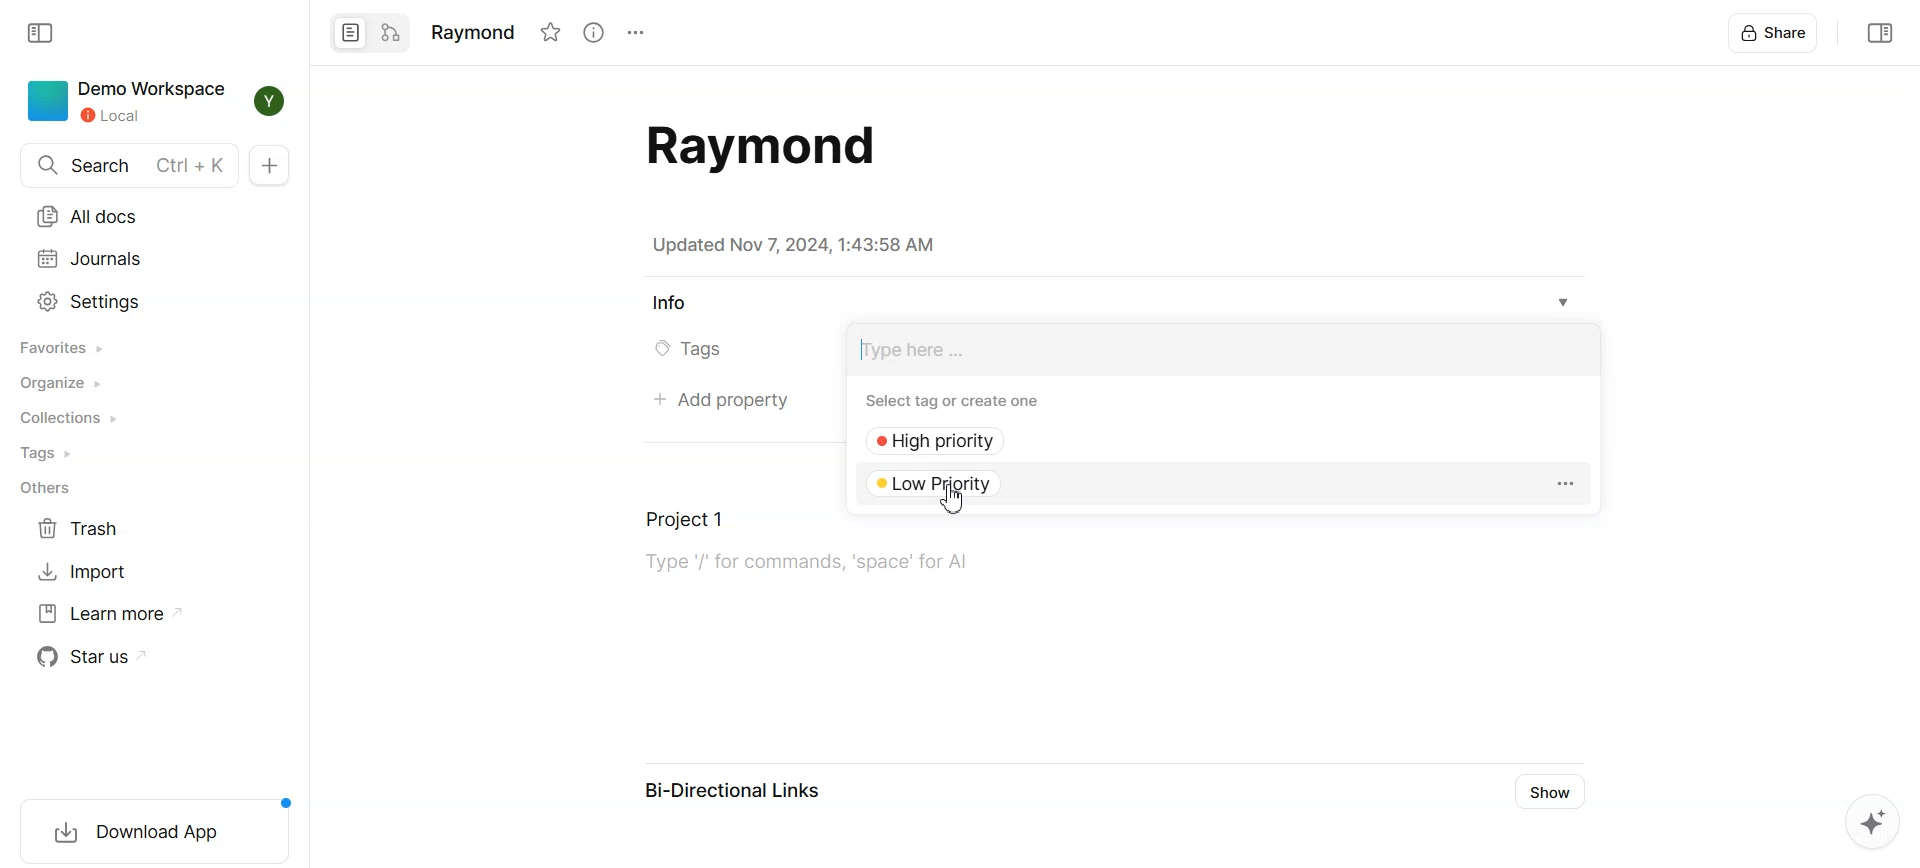 The image size is (1920, 868). I want to click on Add property, so click(719, 402).